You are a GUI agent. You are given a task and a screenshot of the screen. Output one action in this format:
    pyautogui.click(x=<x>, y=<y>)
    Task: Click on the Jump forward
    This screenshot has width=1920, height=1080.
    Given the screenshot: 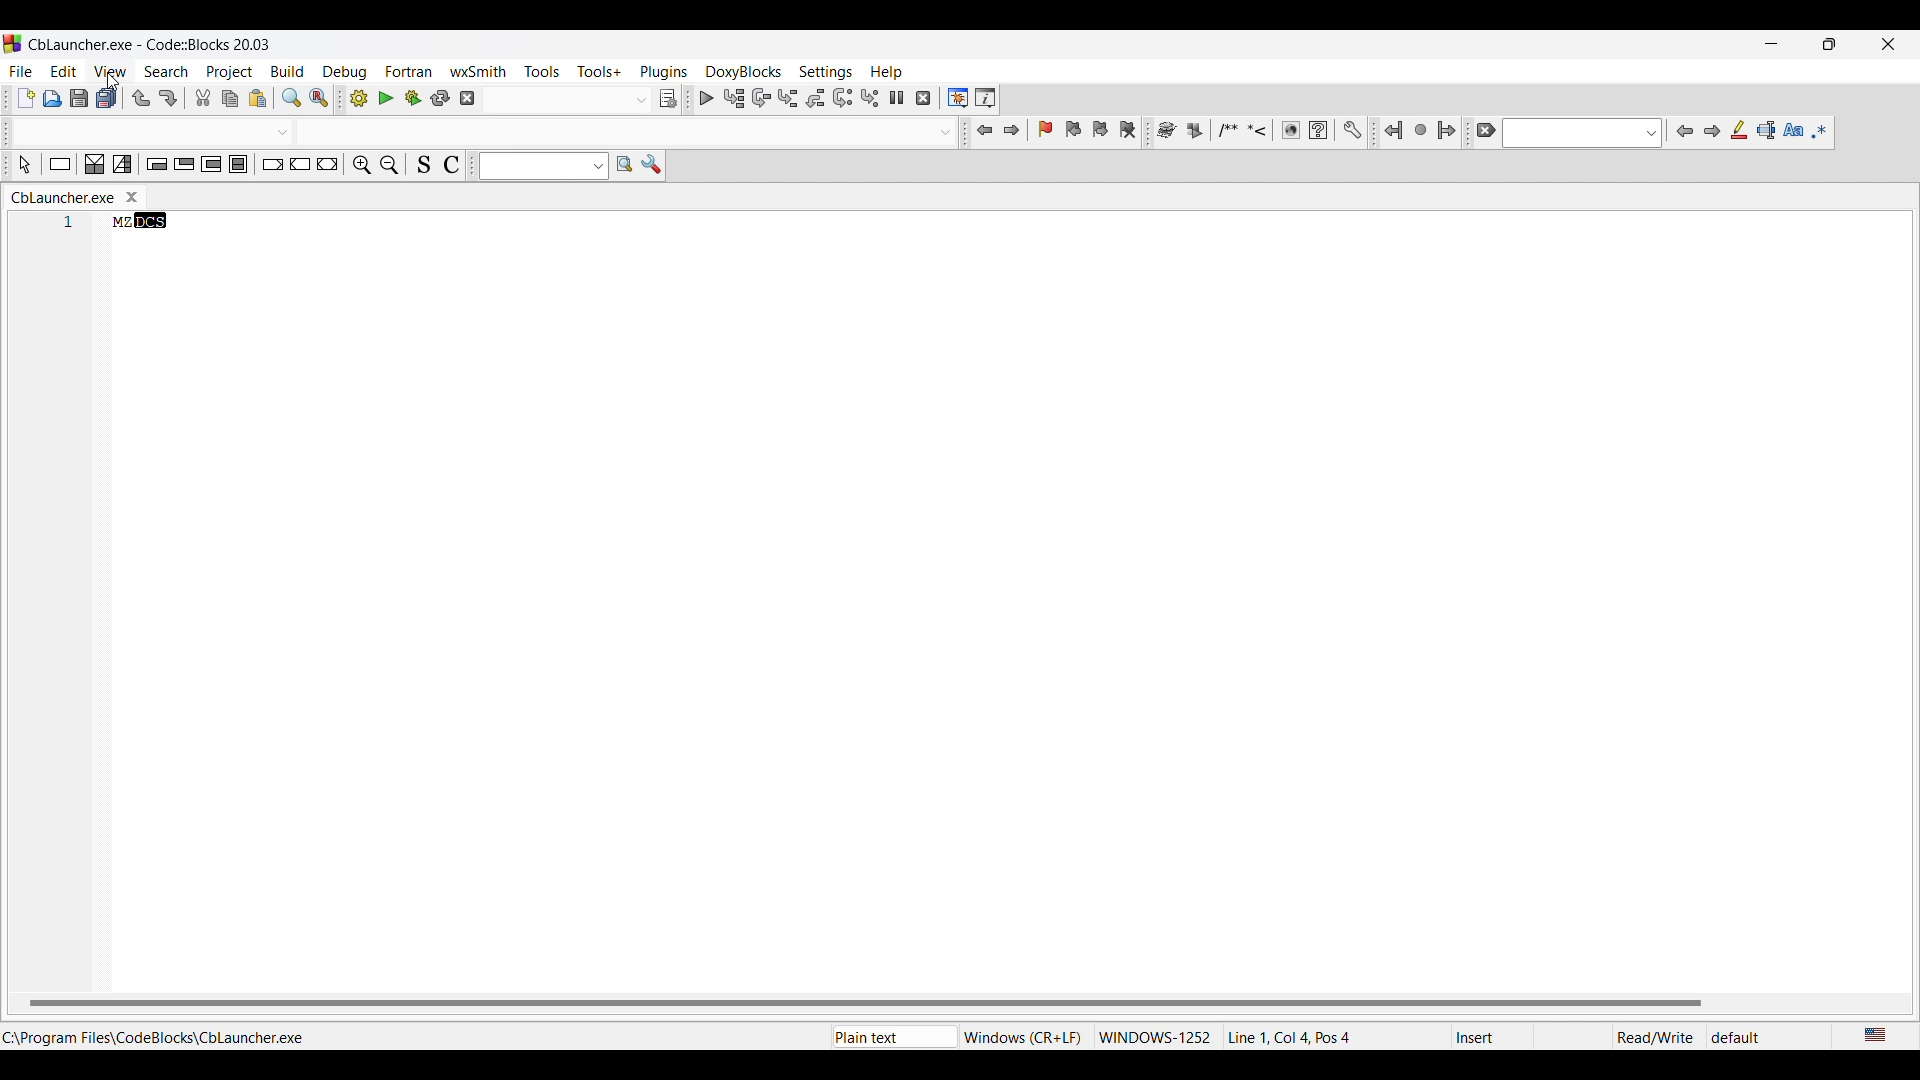 What is the action you would take?
    pyautogui.click(x=1011, y=130)
    